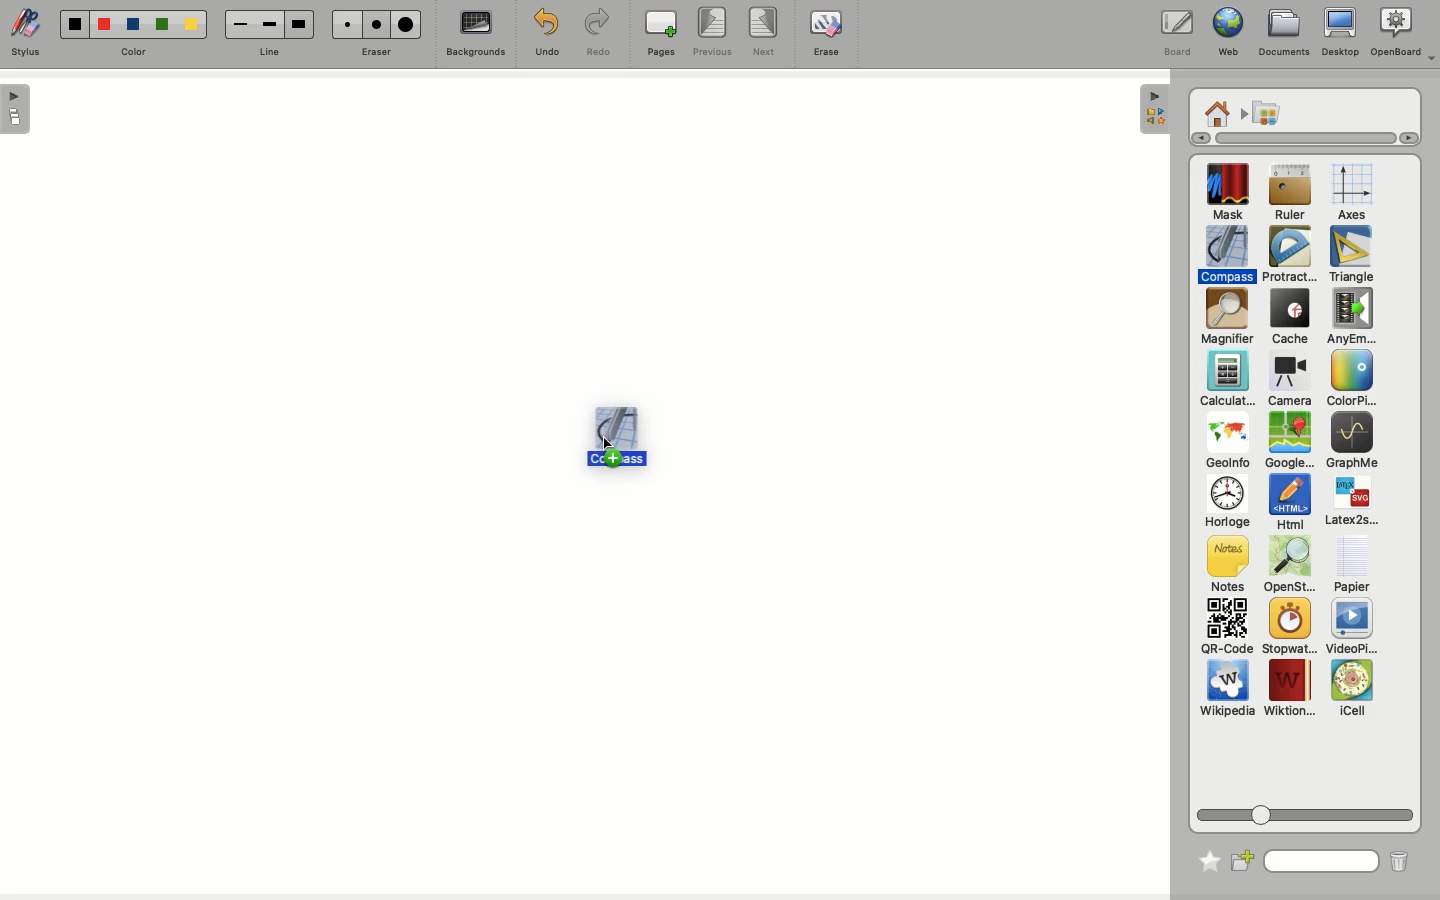 This screenshot has height=900, width=1440. What do you see at coordinates (1351, 563) in the screenshot?
I see `Papier` at bounding box center [1351, 563].